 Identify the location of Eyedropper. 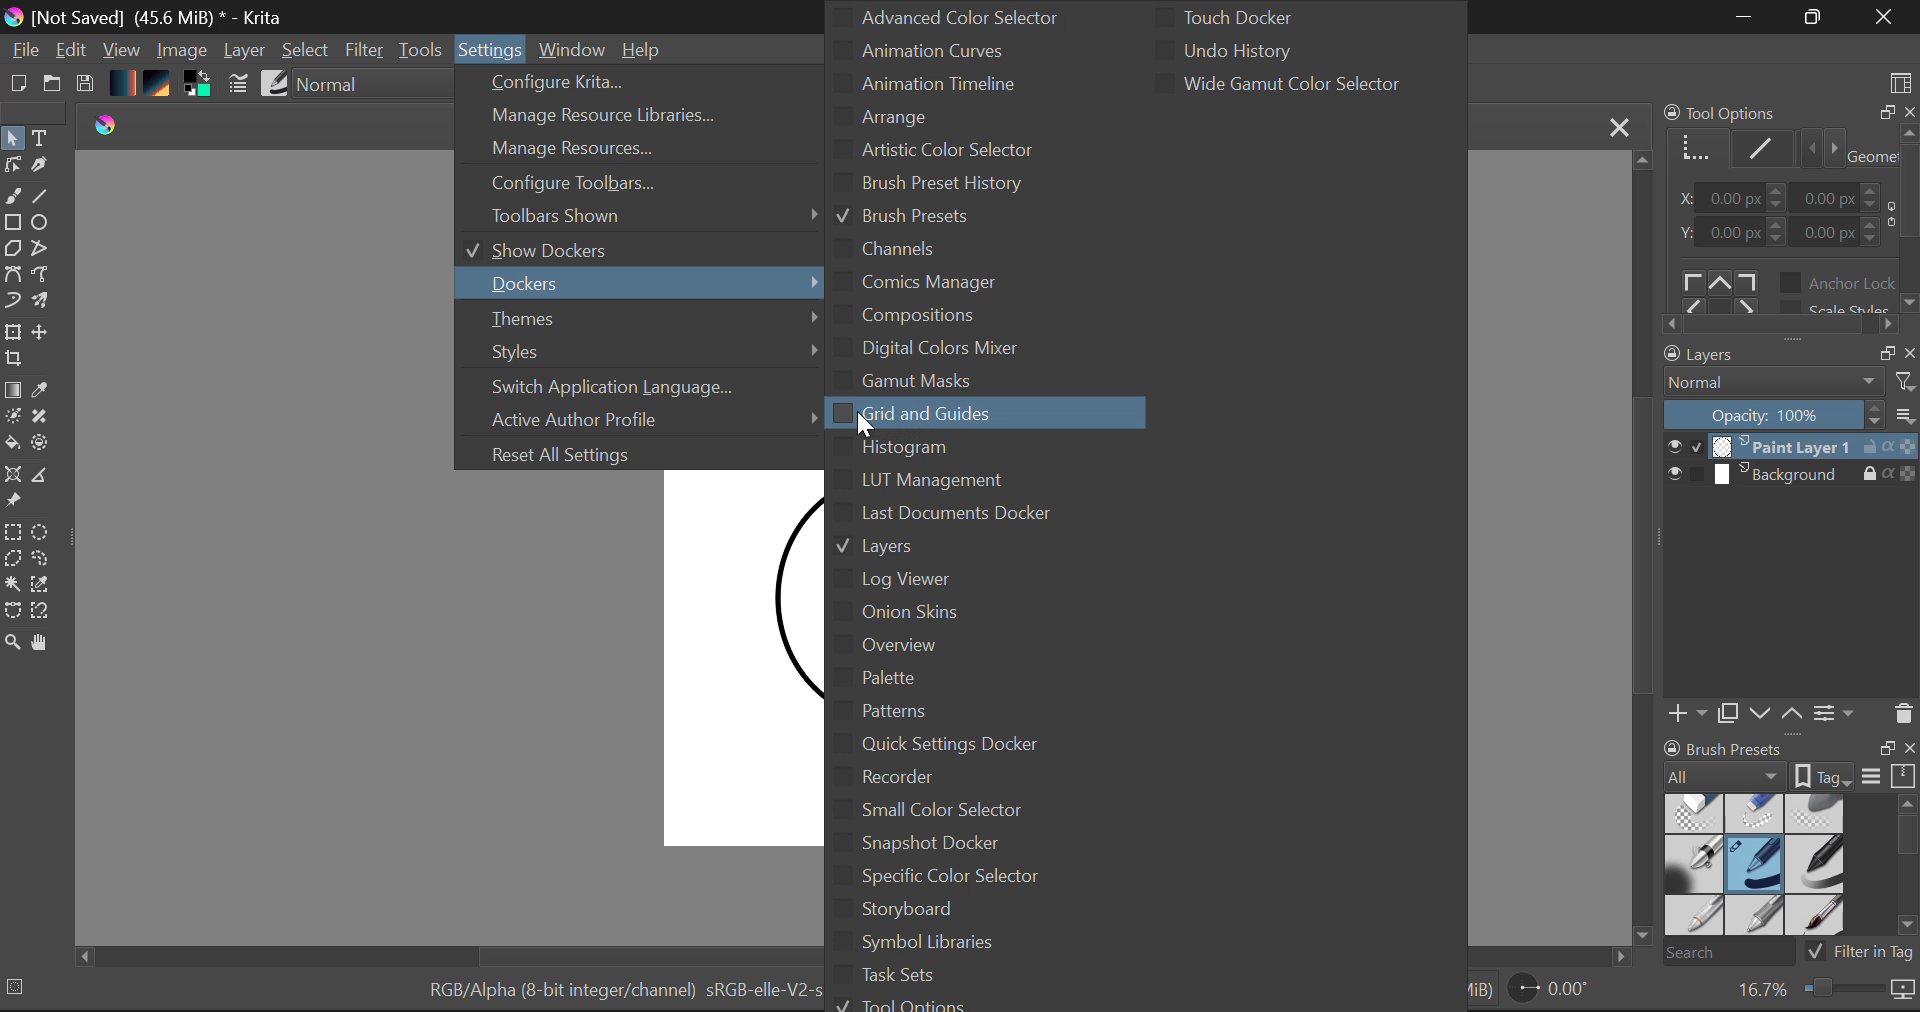
(44, 392).